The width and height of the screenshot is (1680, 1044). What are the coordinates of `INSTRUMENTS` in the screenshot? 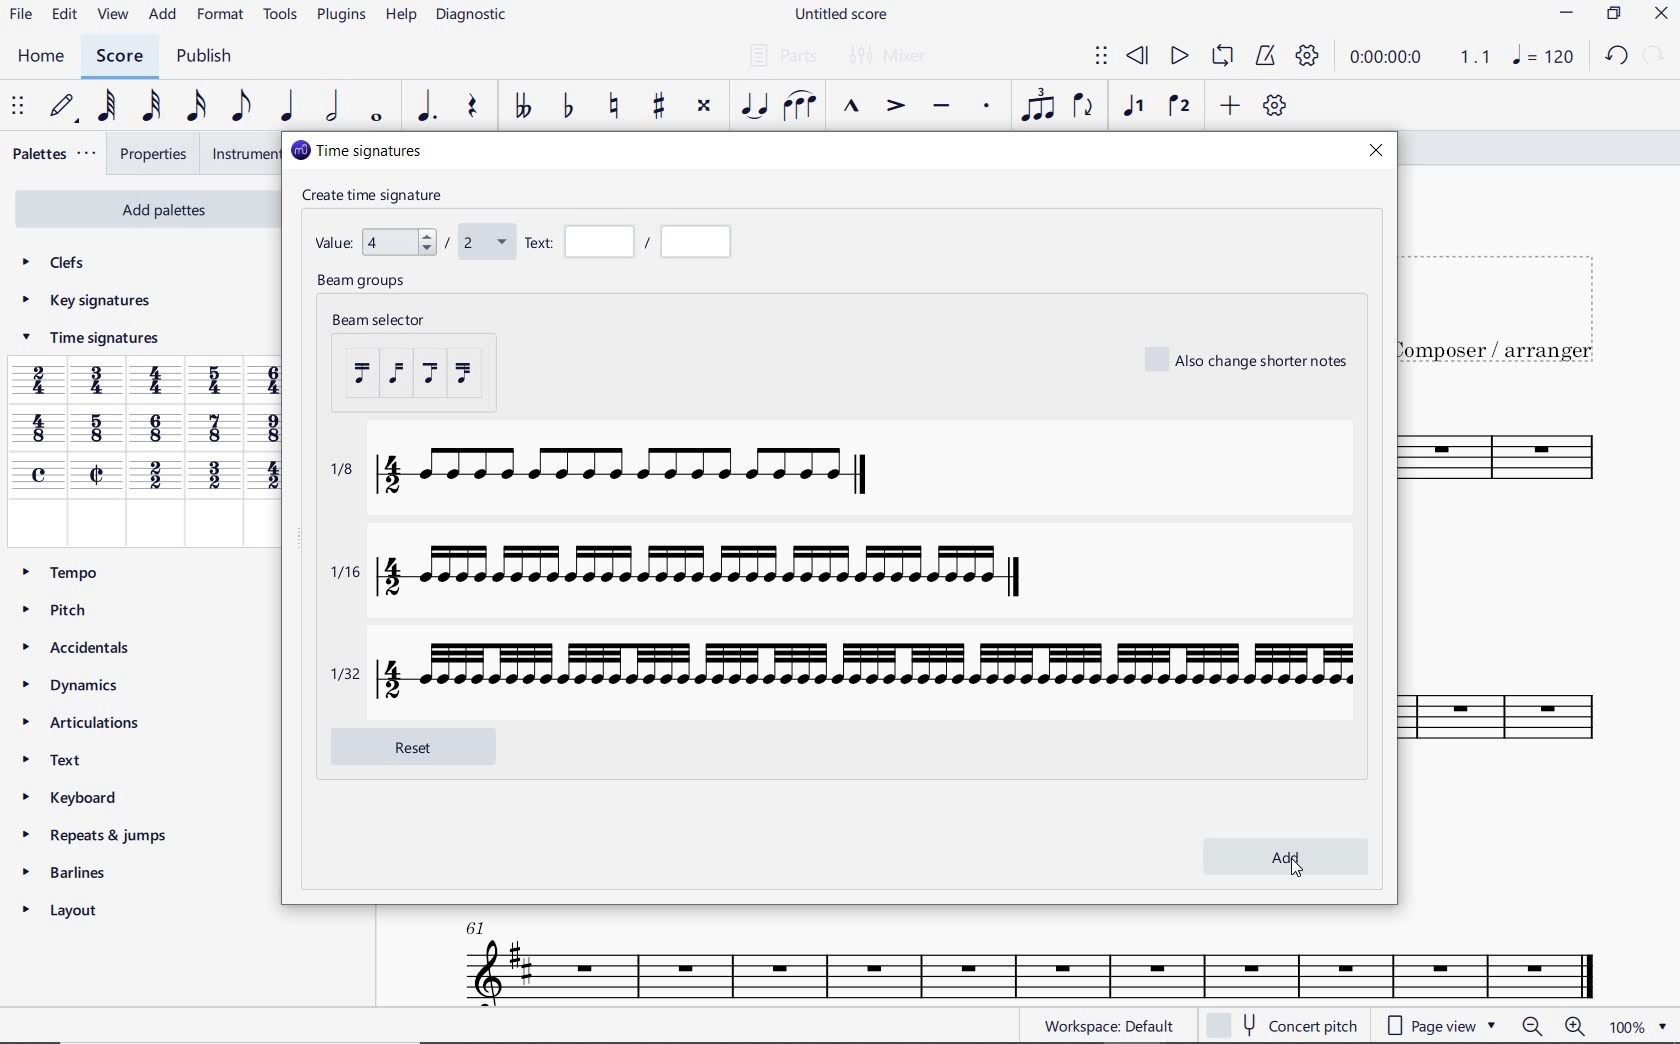 It's located at (242, 154).